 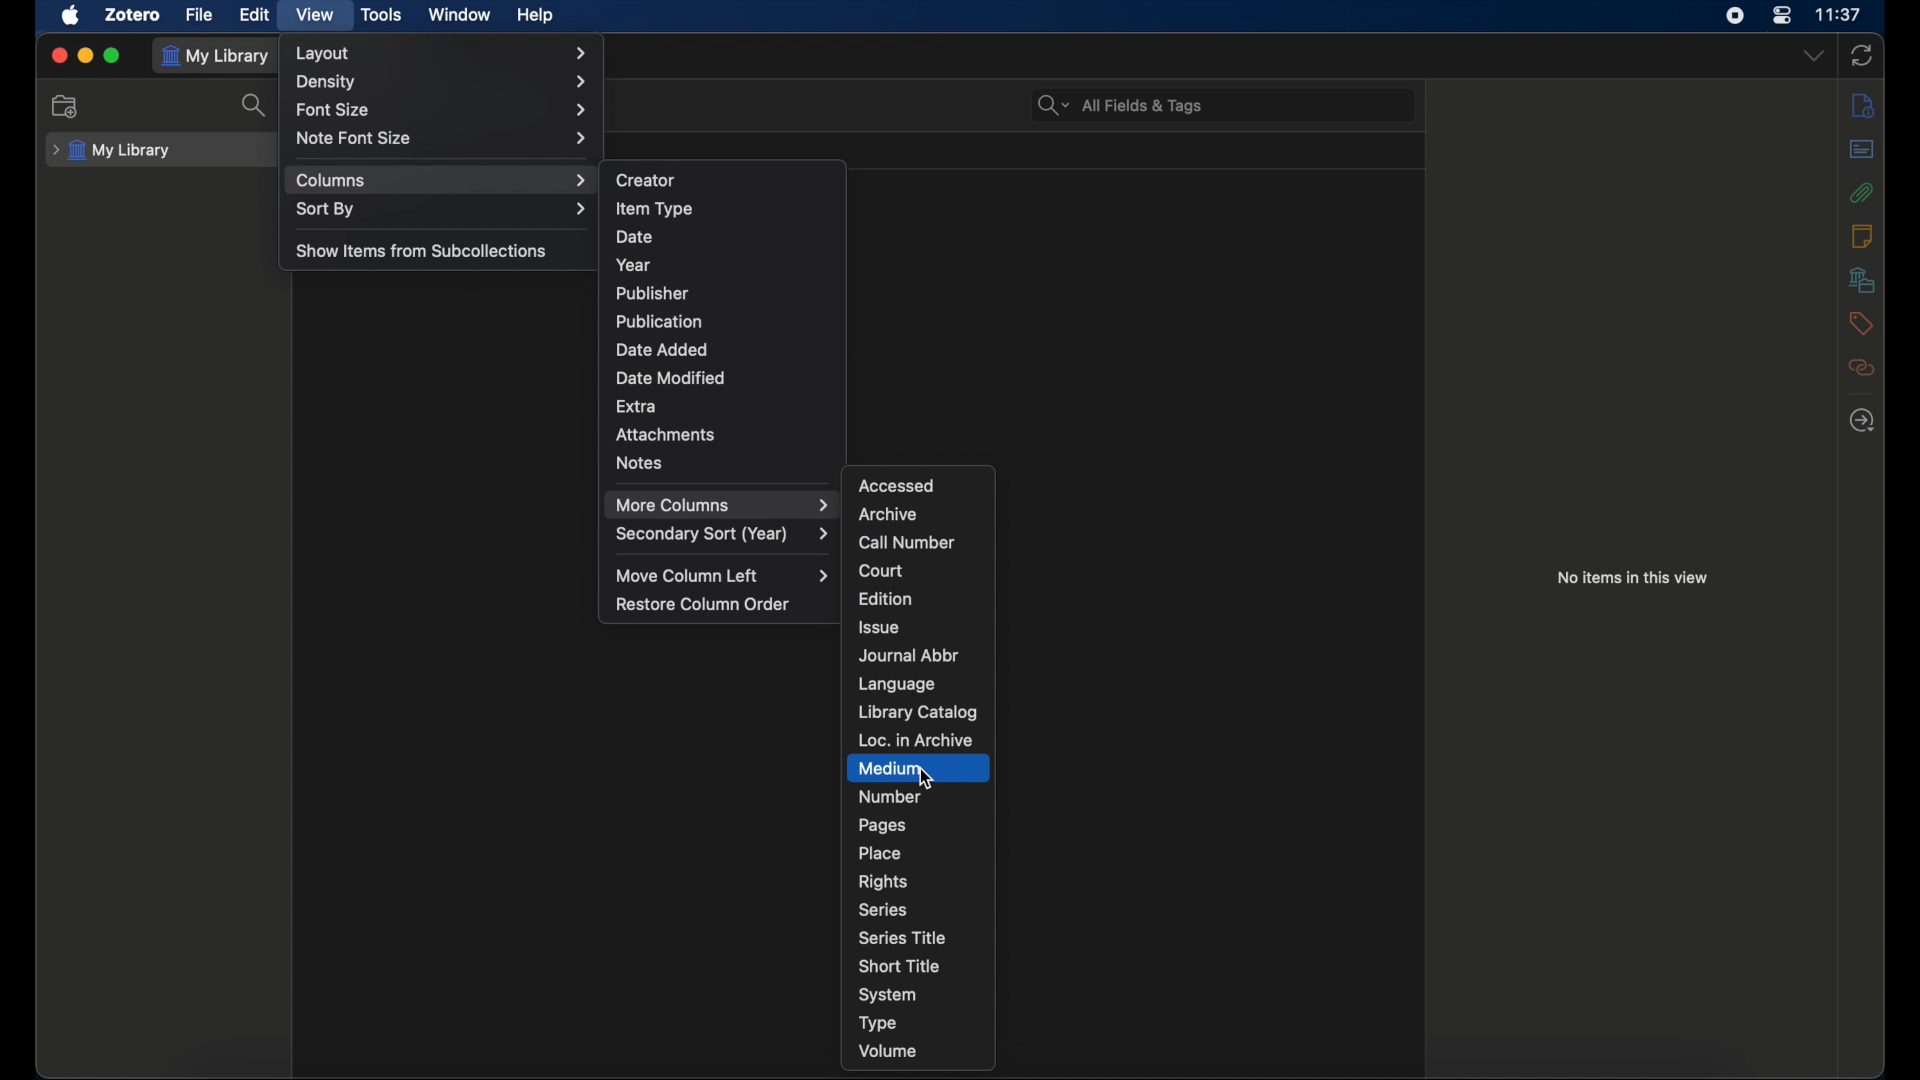 What do you see at coordinates (444, 53) in the screenshot?
I see `layout` at bounding box center [444, 53].